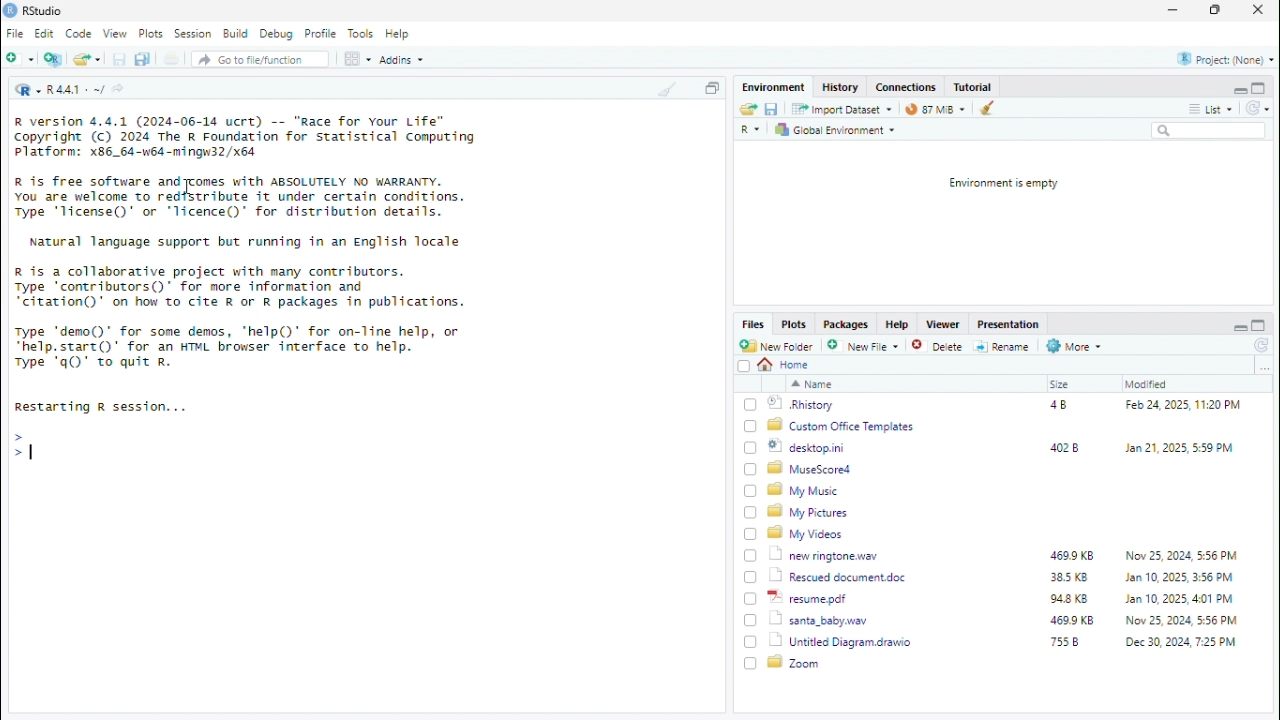  I want to click on Checkbox, so click(751, 448).